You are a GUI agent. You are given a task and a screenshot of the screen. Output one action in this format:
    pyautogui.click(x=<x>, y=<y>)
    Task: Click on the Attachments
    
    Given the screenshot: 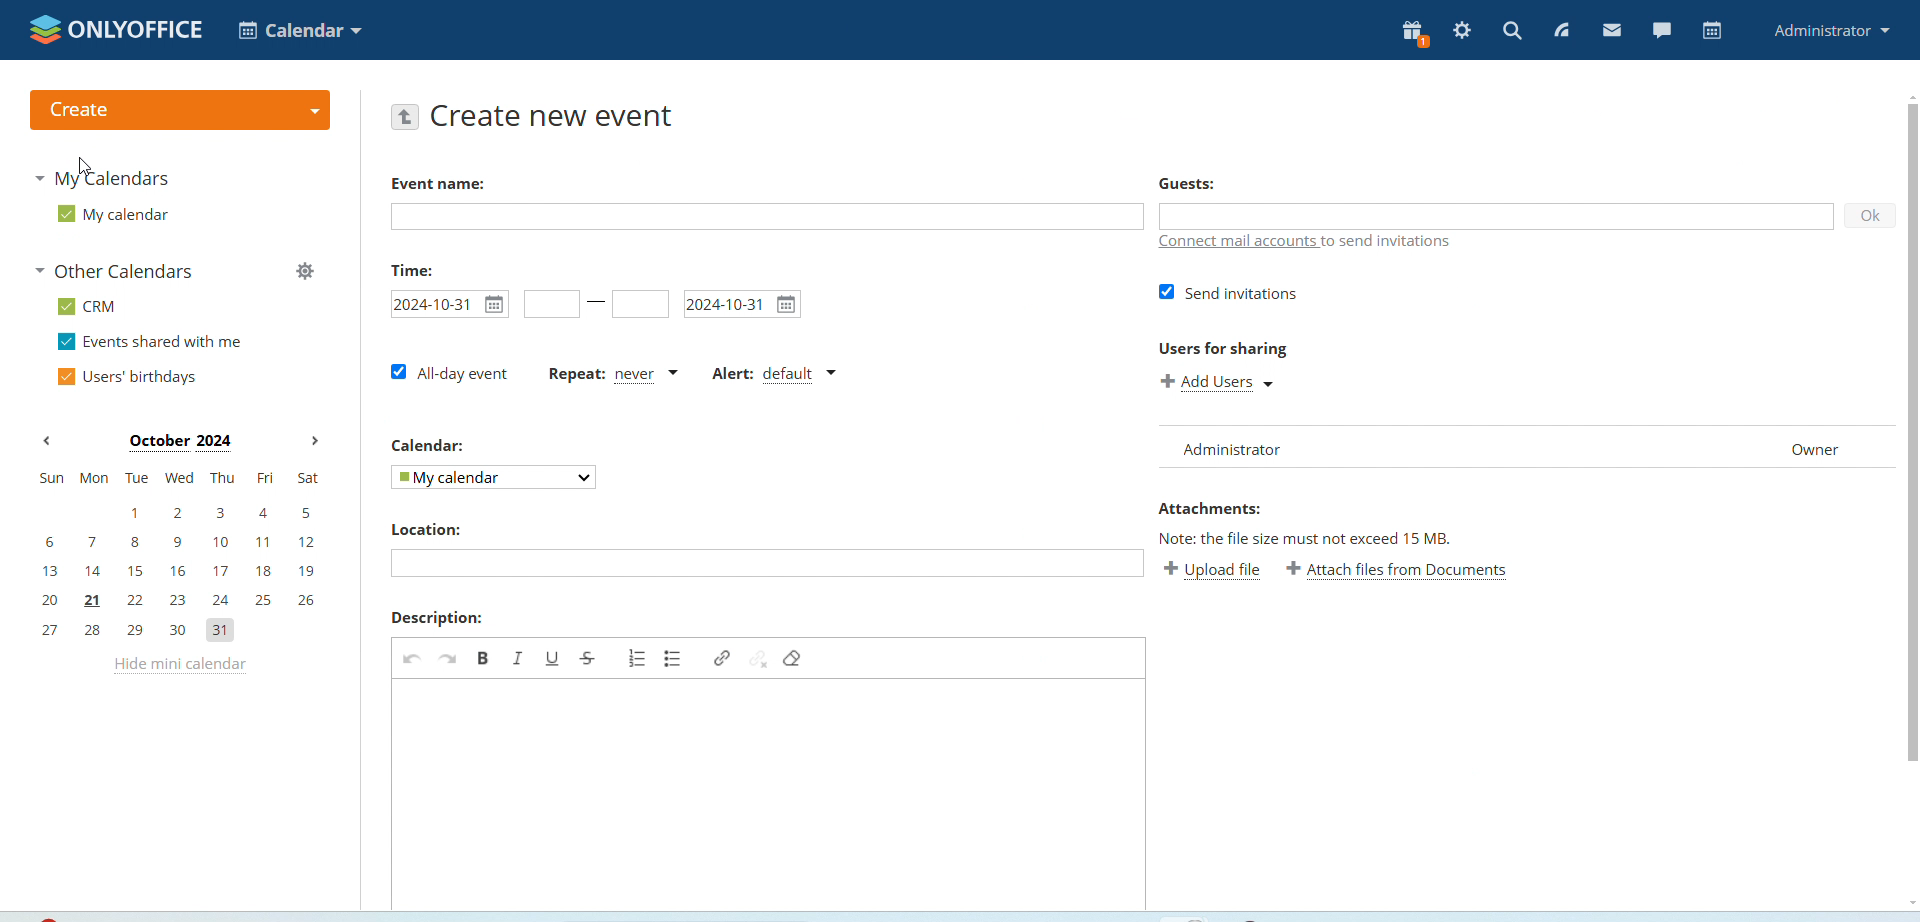 What is the action you would take?
    pyautogui.click(x=1209, y=508)
    